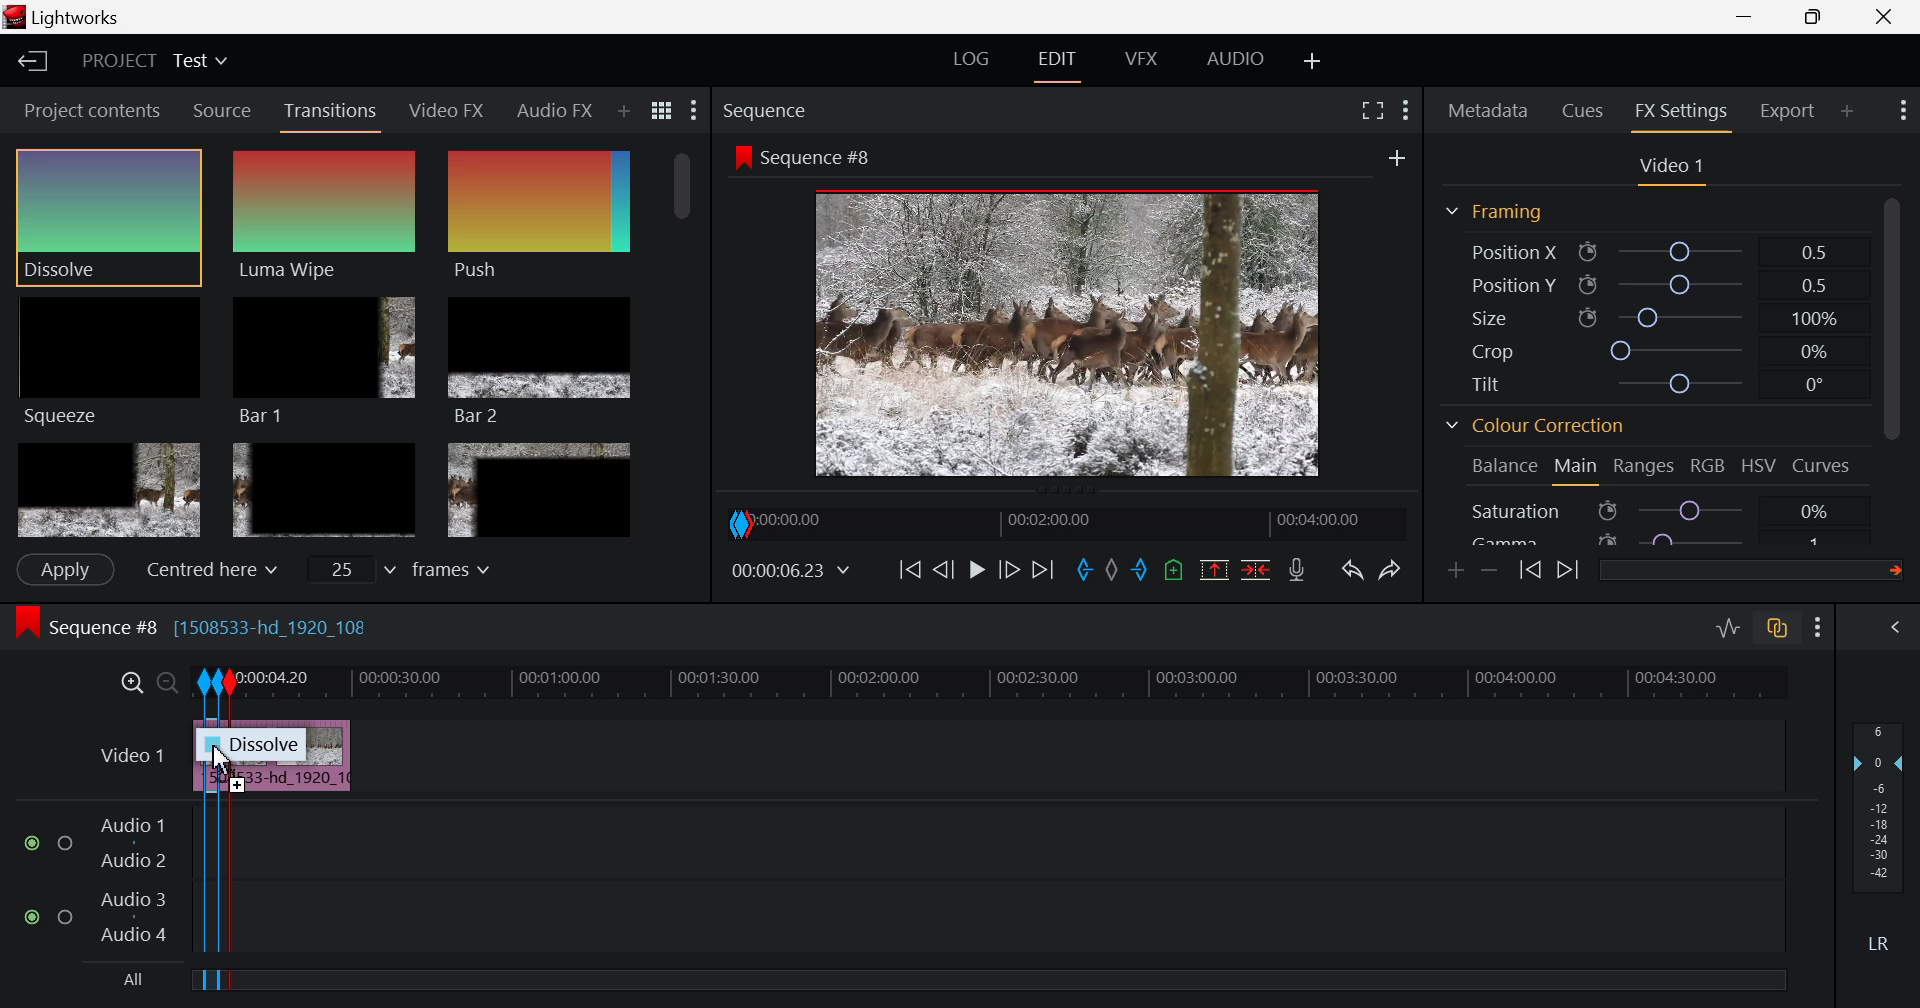  Describe the element at coordinates (685, 343) in the screenshot. I see `Scroll Bar` at that location.